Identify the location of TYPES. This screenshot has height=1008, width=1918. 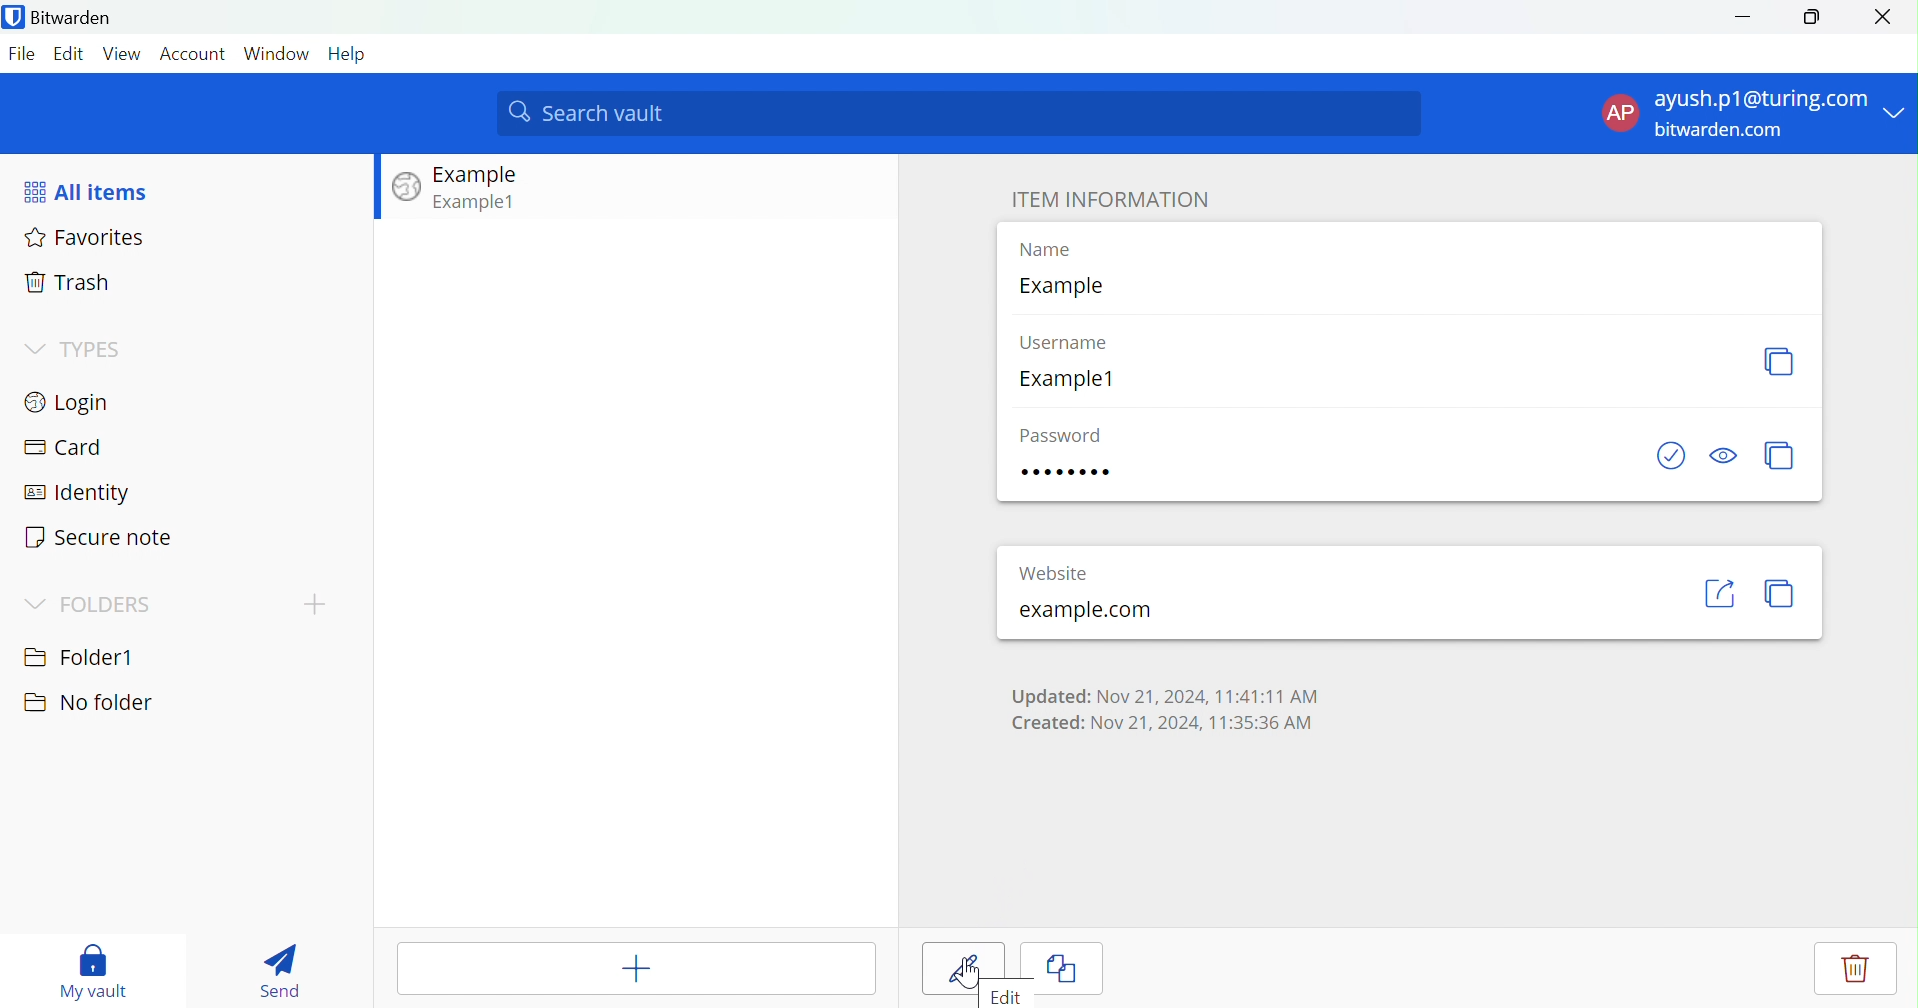
(94, 351).